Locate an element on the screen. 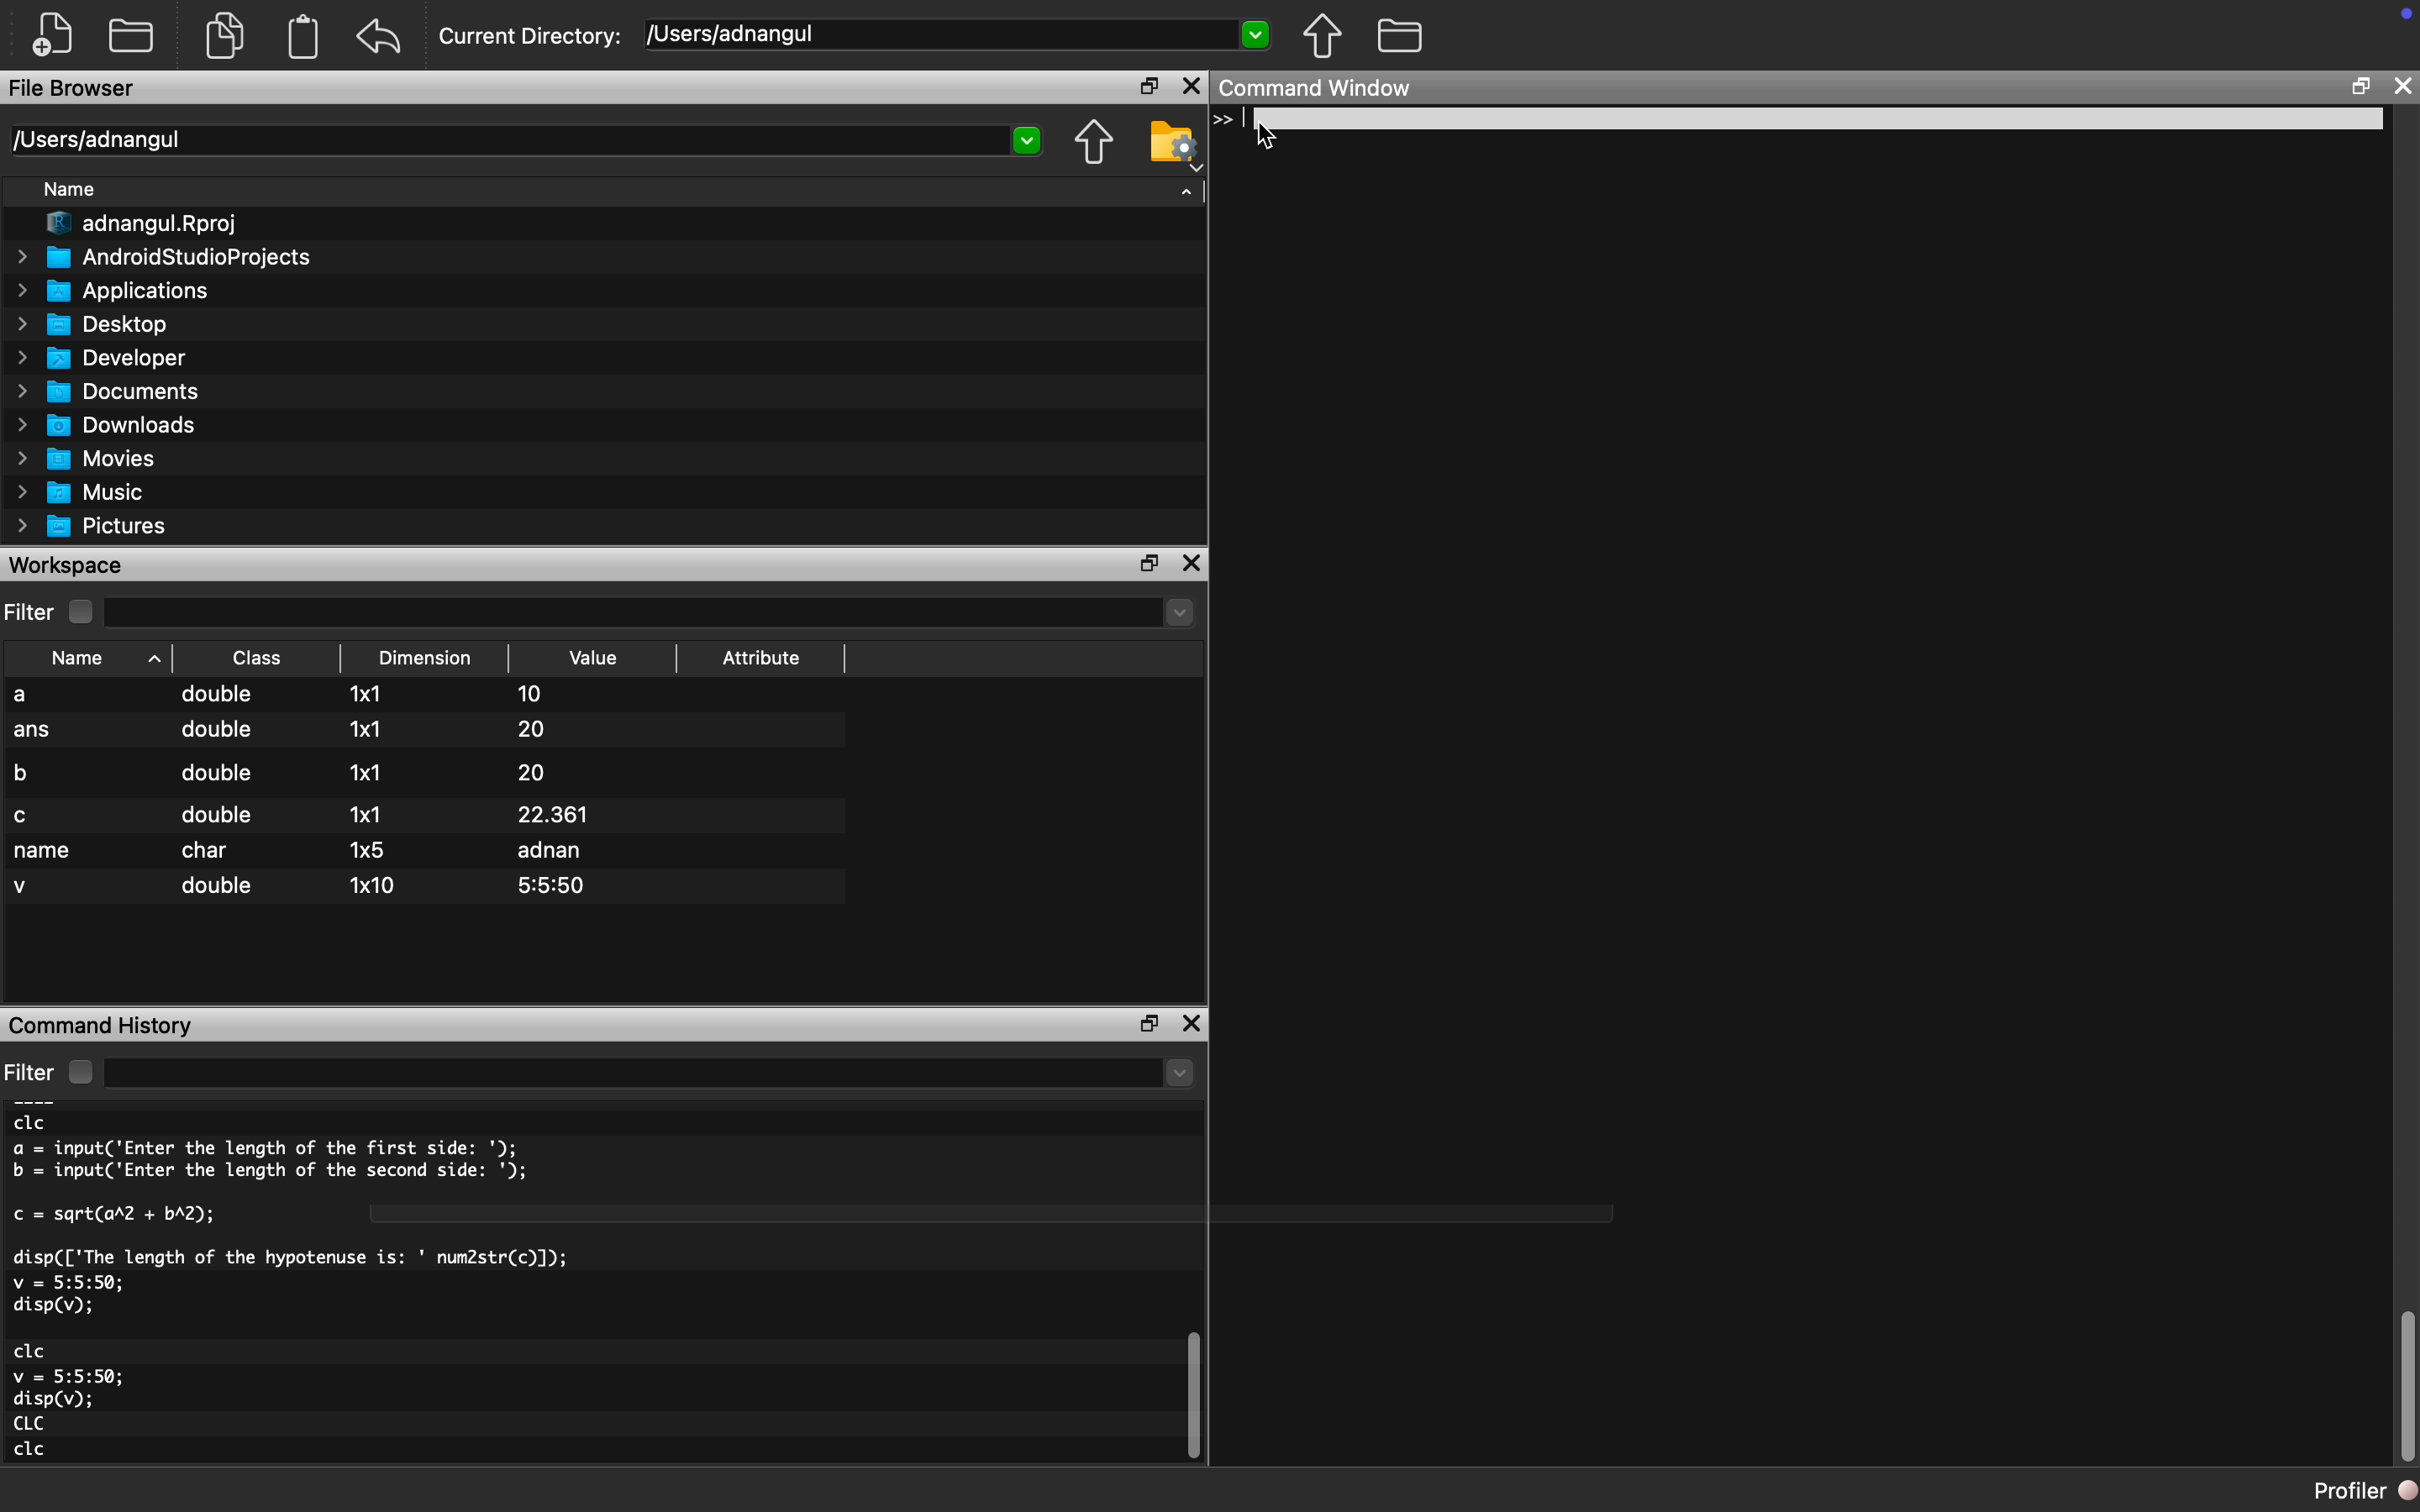 Image resolution: width=2420 pixels, height=1512 pixels. Restore is located at coordinates (2361, 86).